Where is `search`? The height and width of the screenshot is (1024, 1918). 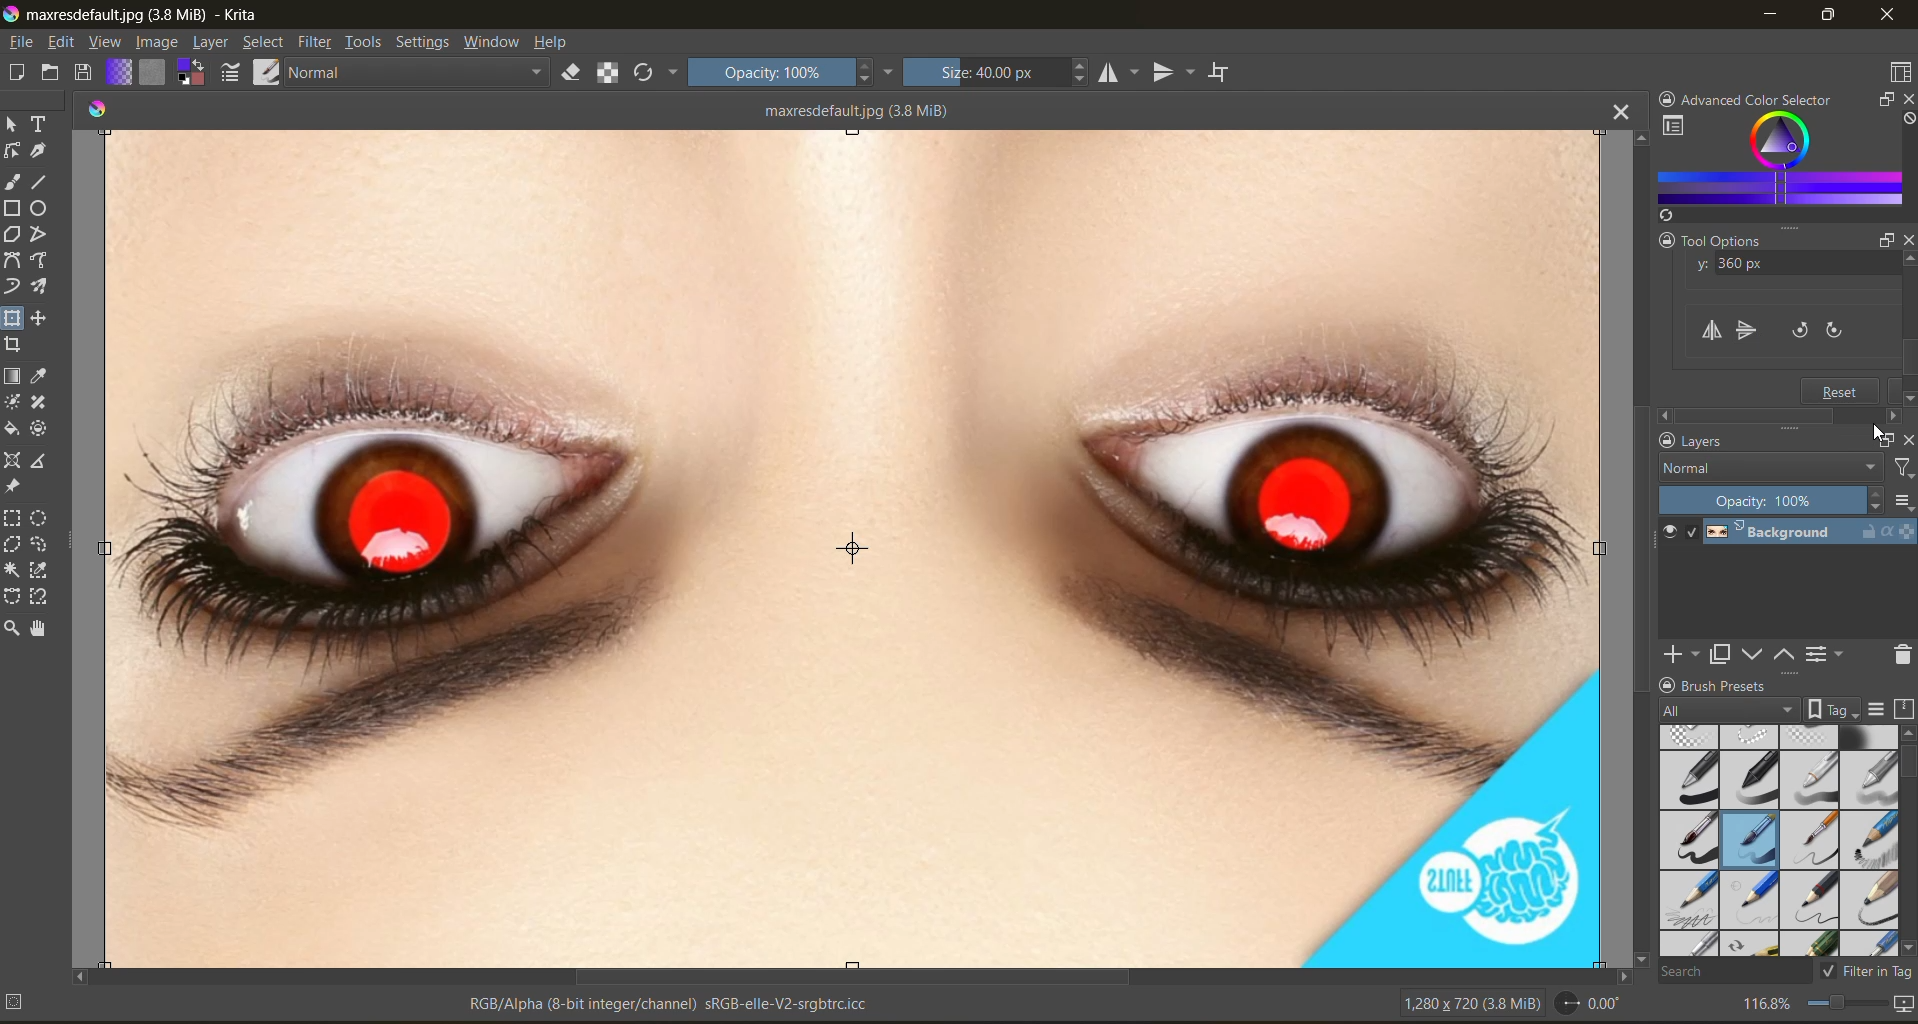 search is located at coordinates (1732, 973).